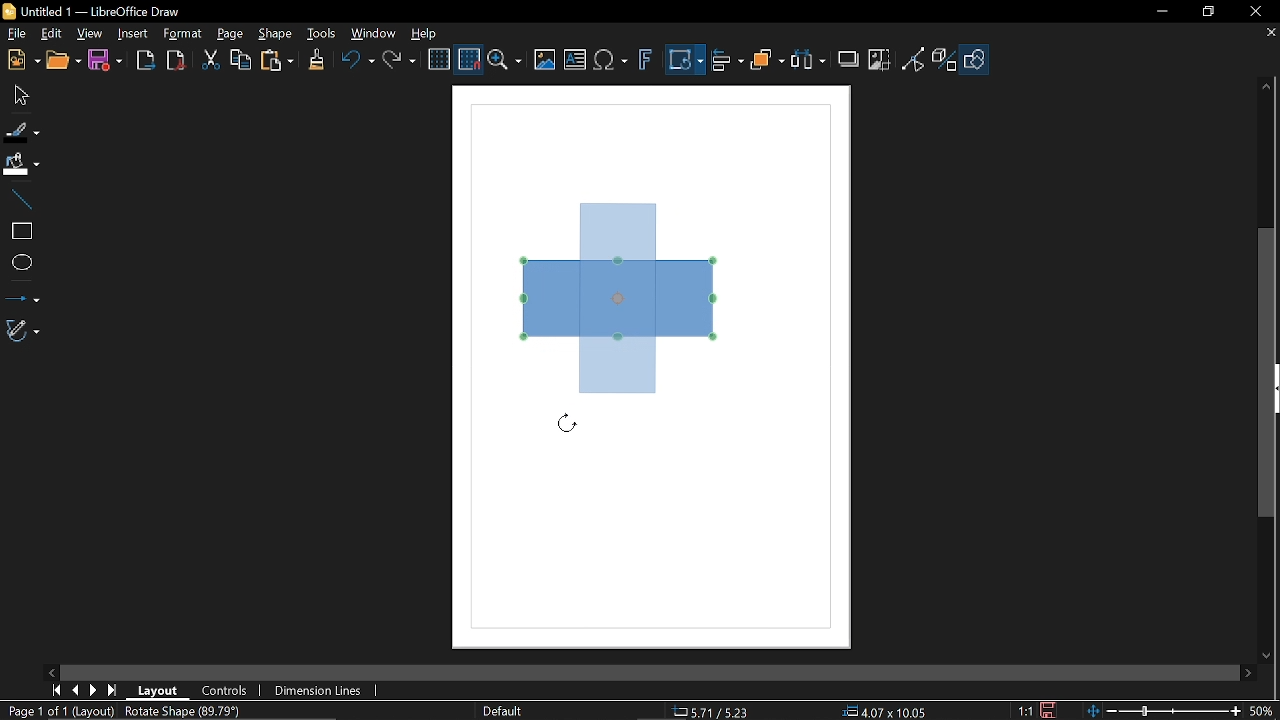 Image resolution: width=1280 pixels, height=720 pixels. I want to click on Window, so click(370, 35).